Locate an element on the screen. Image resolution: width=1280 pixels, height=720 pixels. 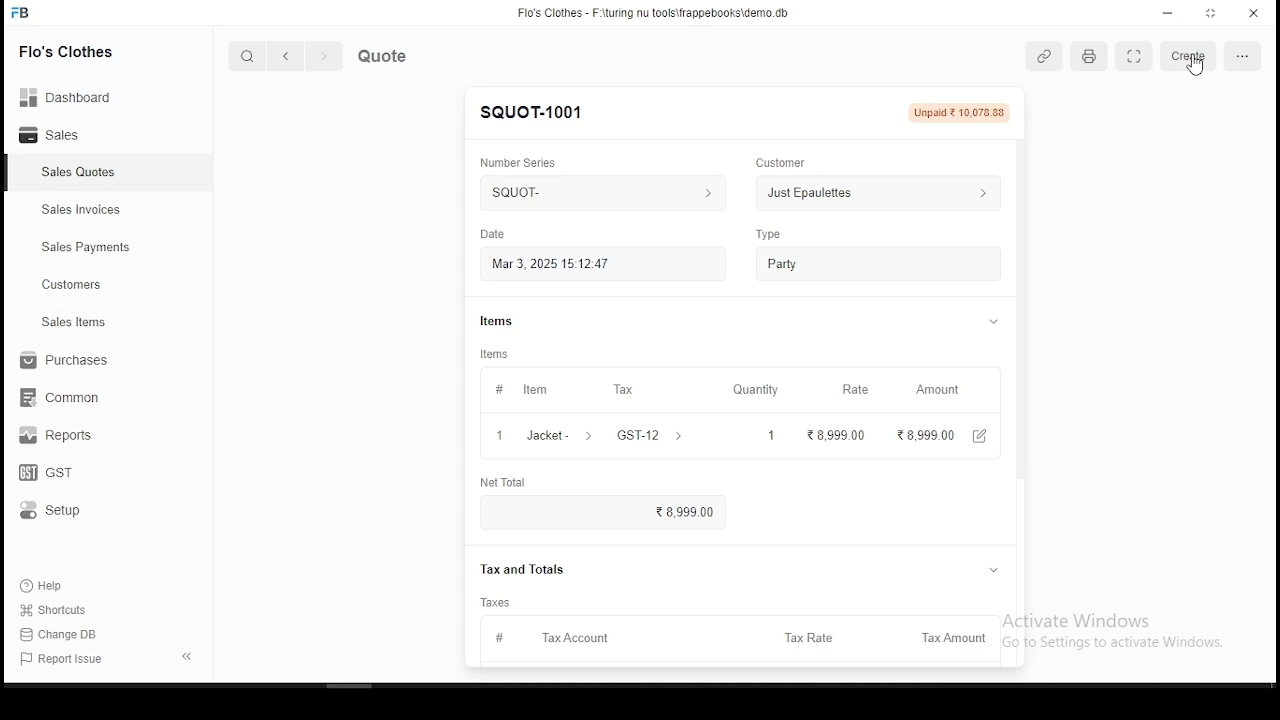
GST is located at coordinates (63, 474).